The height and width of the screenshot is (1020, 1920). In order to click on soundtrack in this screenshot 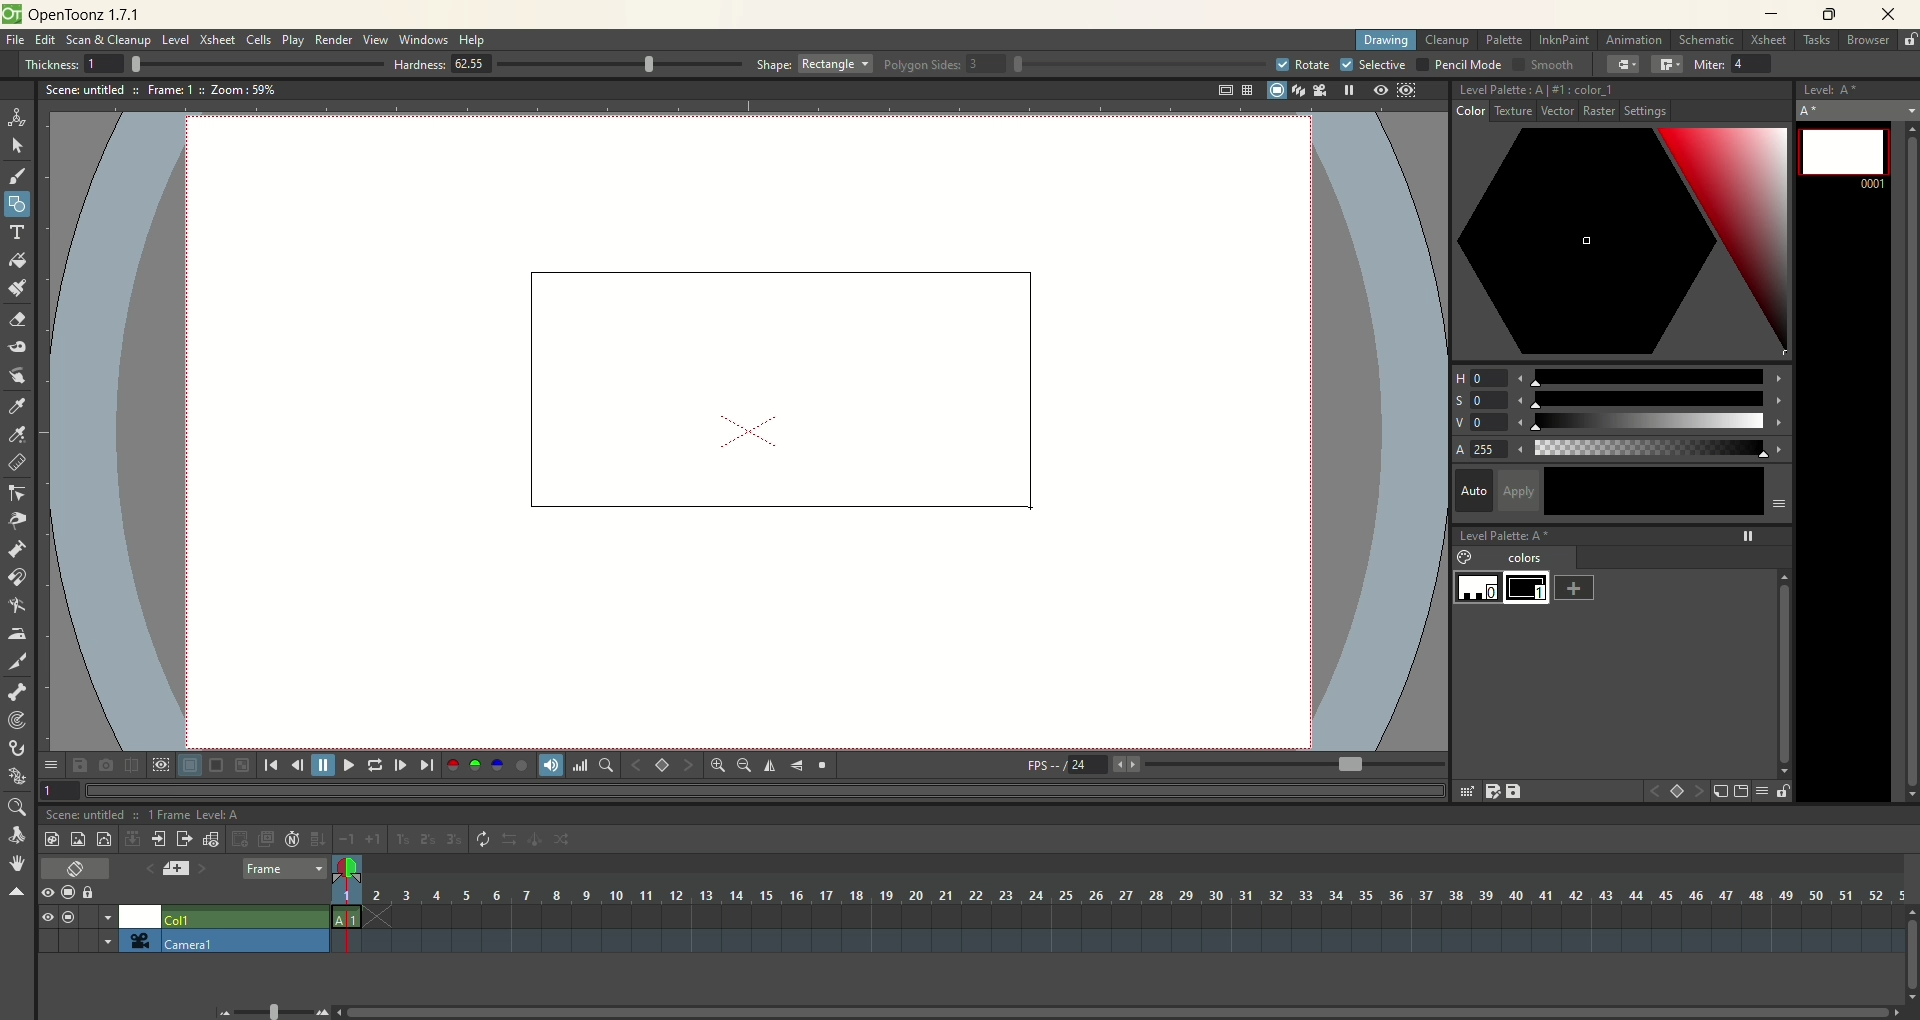, I will do `click(548, 764)`.